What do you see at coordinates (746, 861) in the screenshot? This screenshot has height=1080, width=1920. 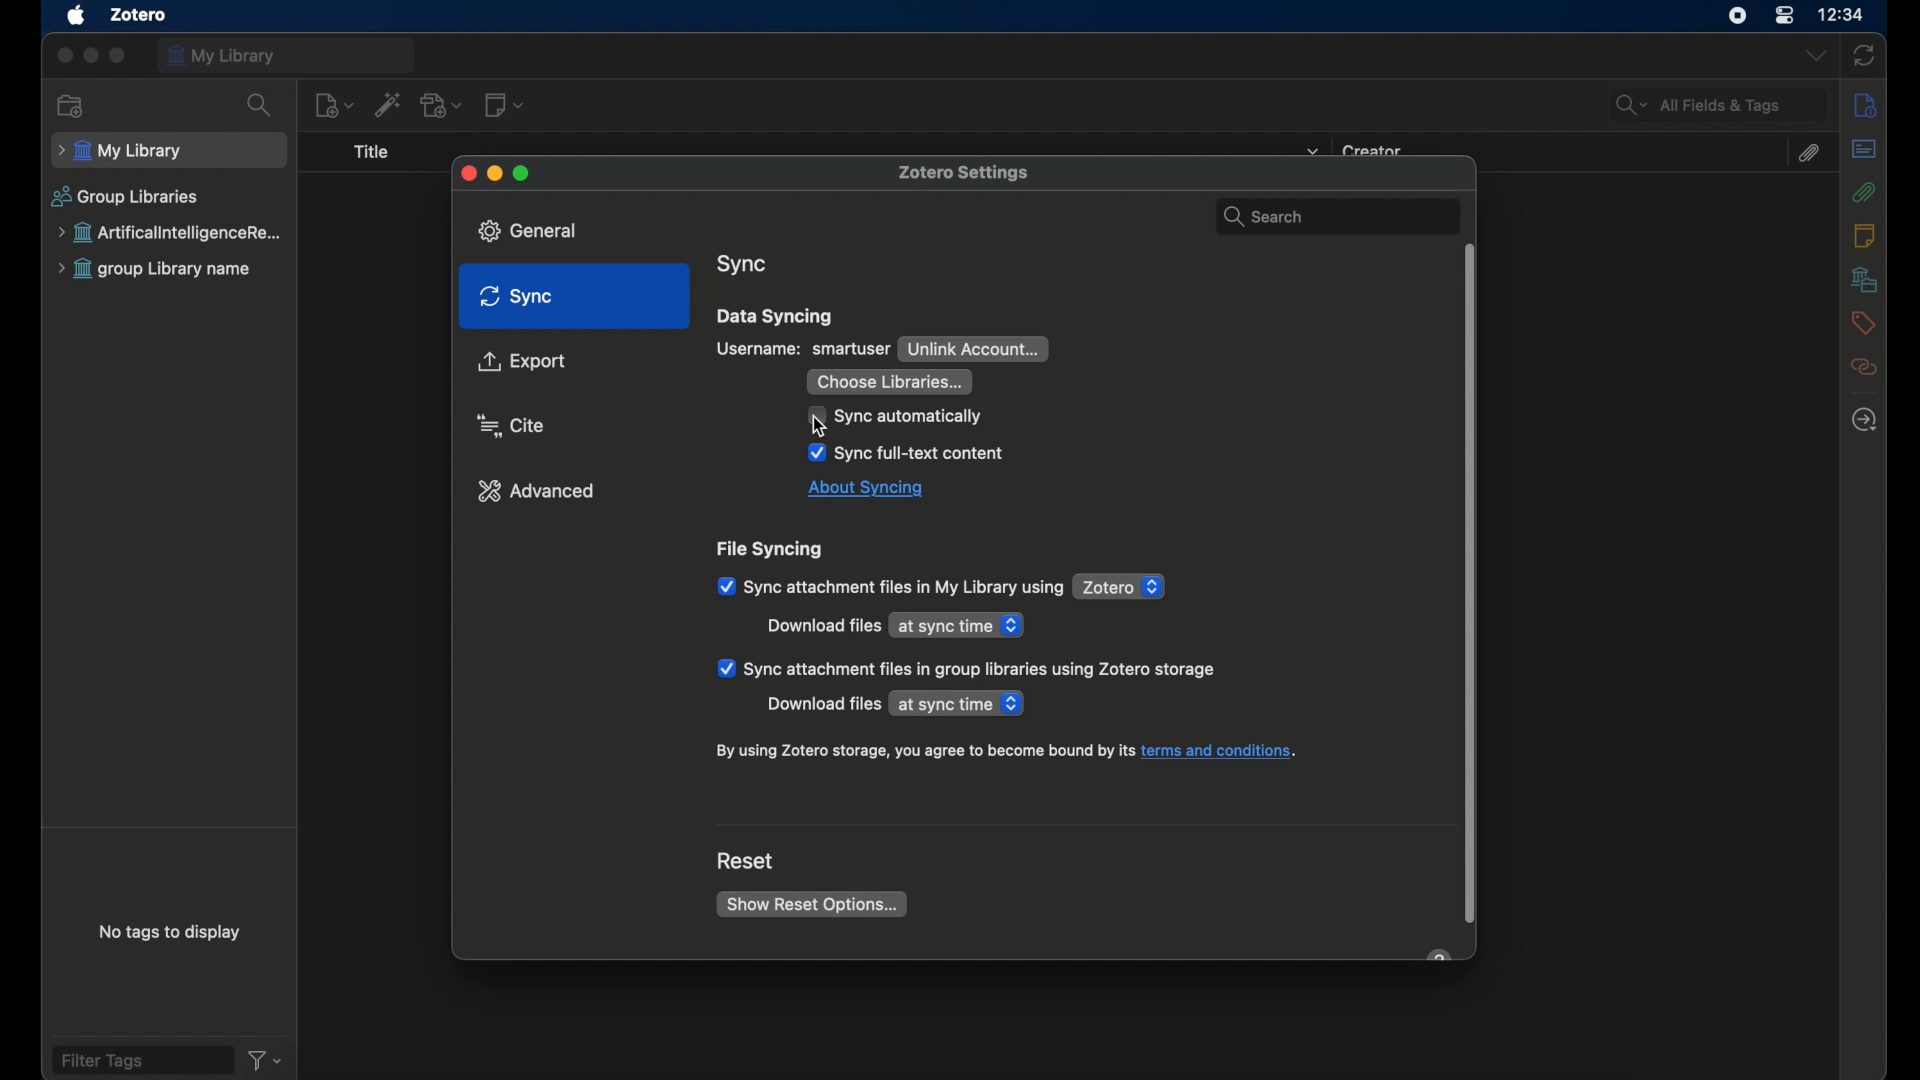 I see `reset` at bounding box center [746, 861].